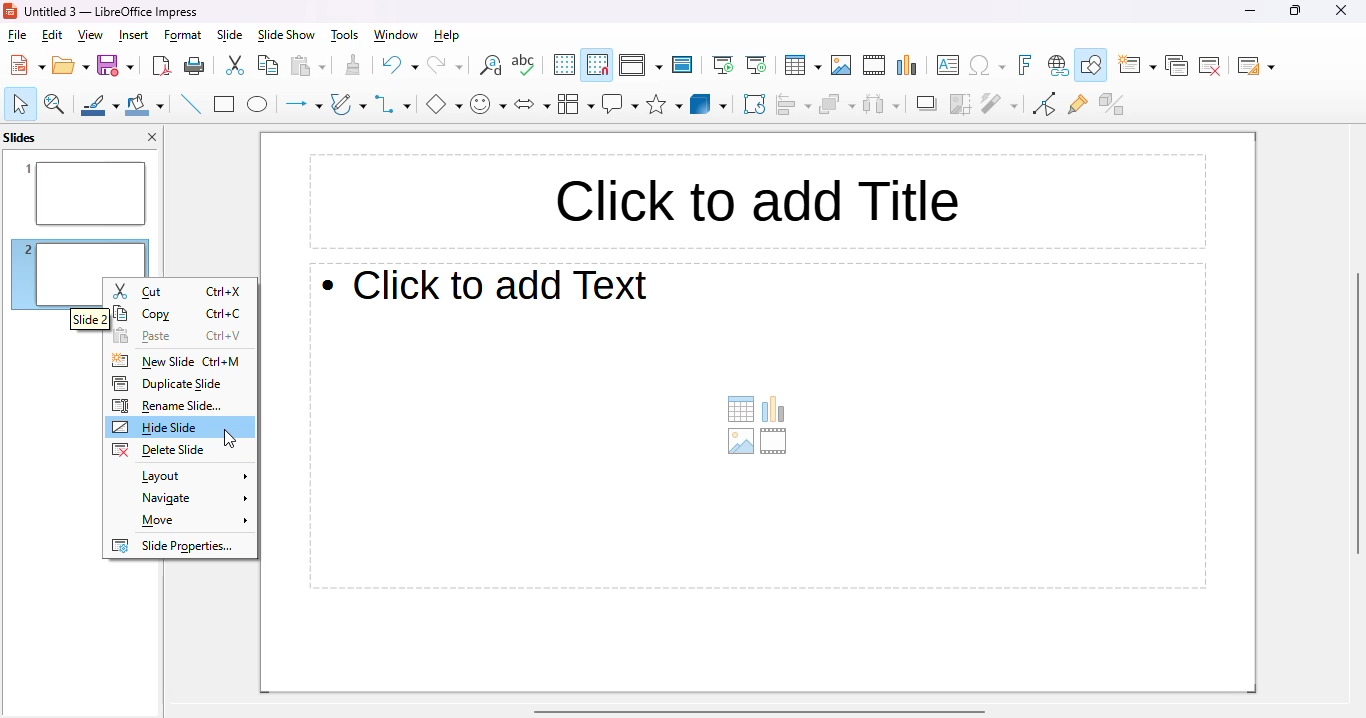 This screenshot has width=1366, height=718. Describe the element at coordinates (79, 194) in the screenshot. I see `slide 1` at that location.